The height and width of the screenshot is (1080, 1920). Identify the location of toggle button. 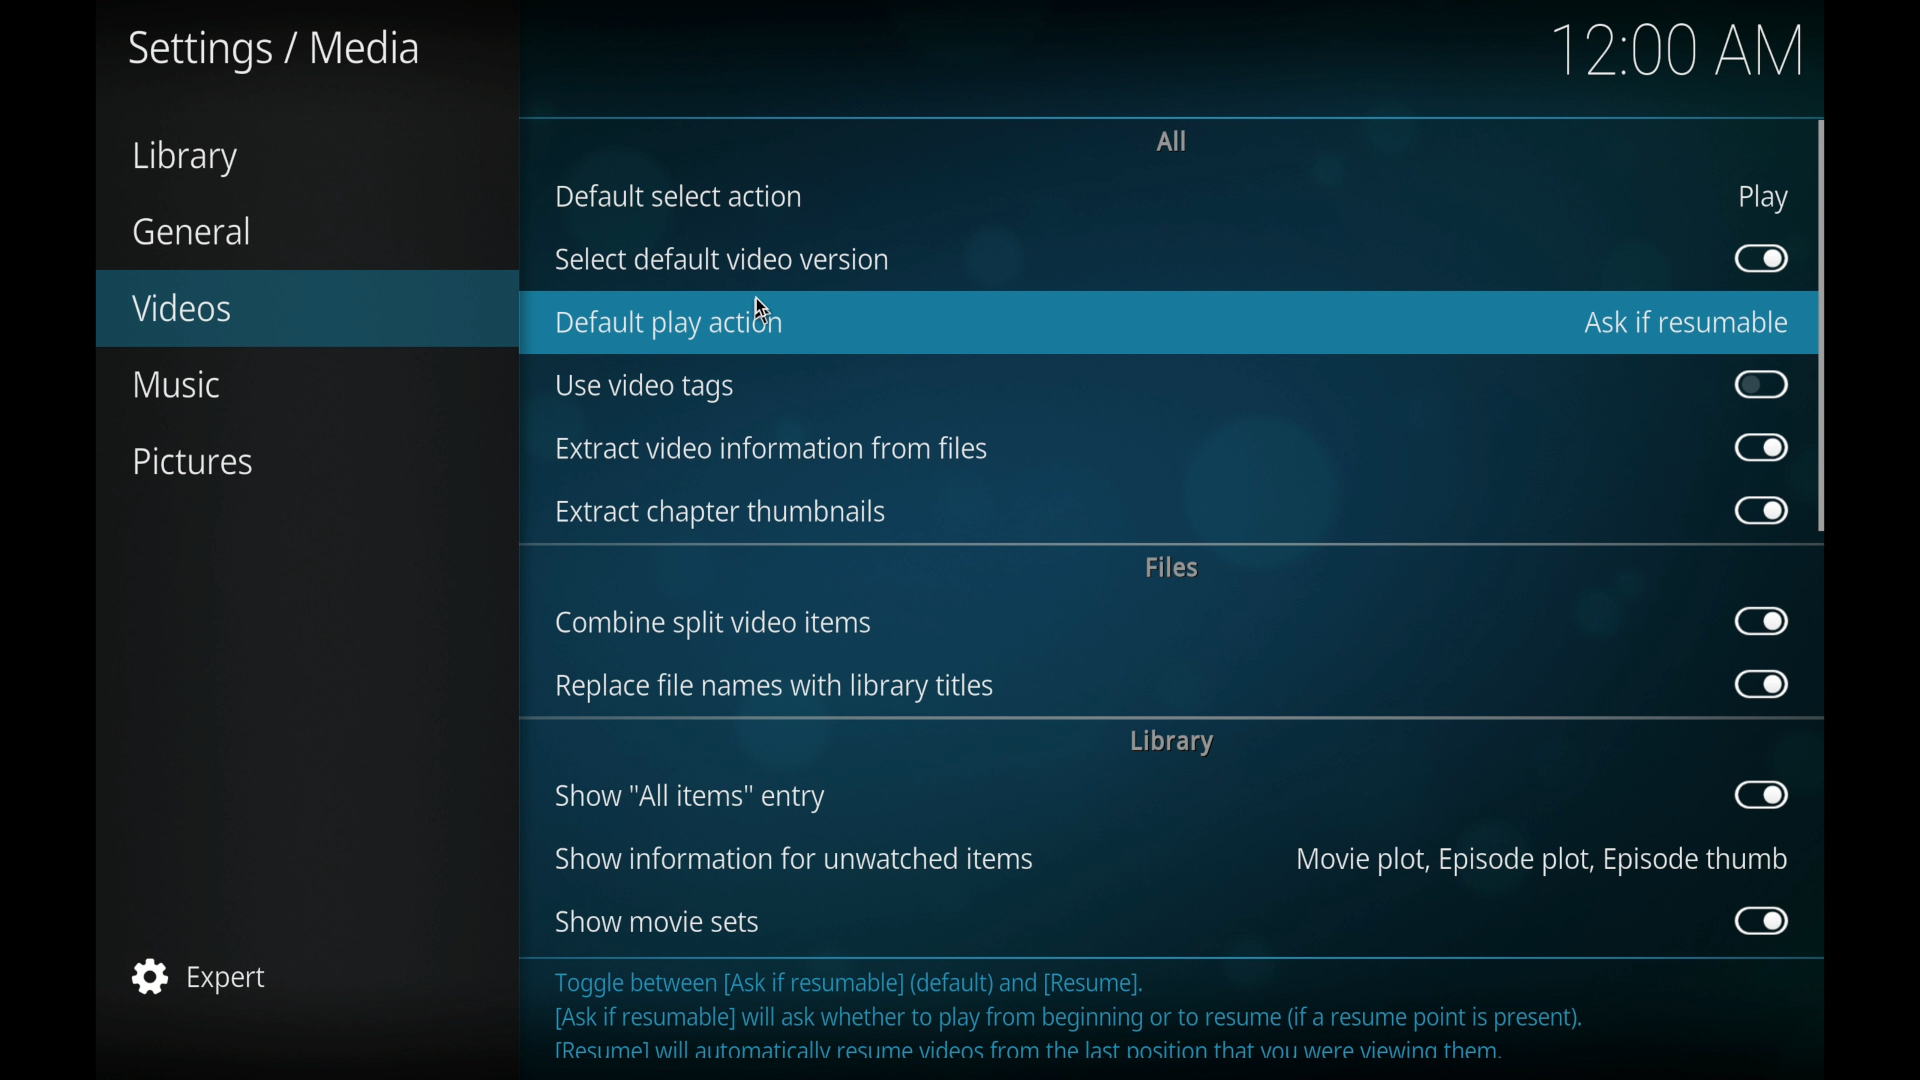
(1764, 620).